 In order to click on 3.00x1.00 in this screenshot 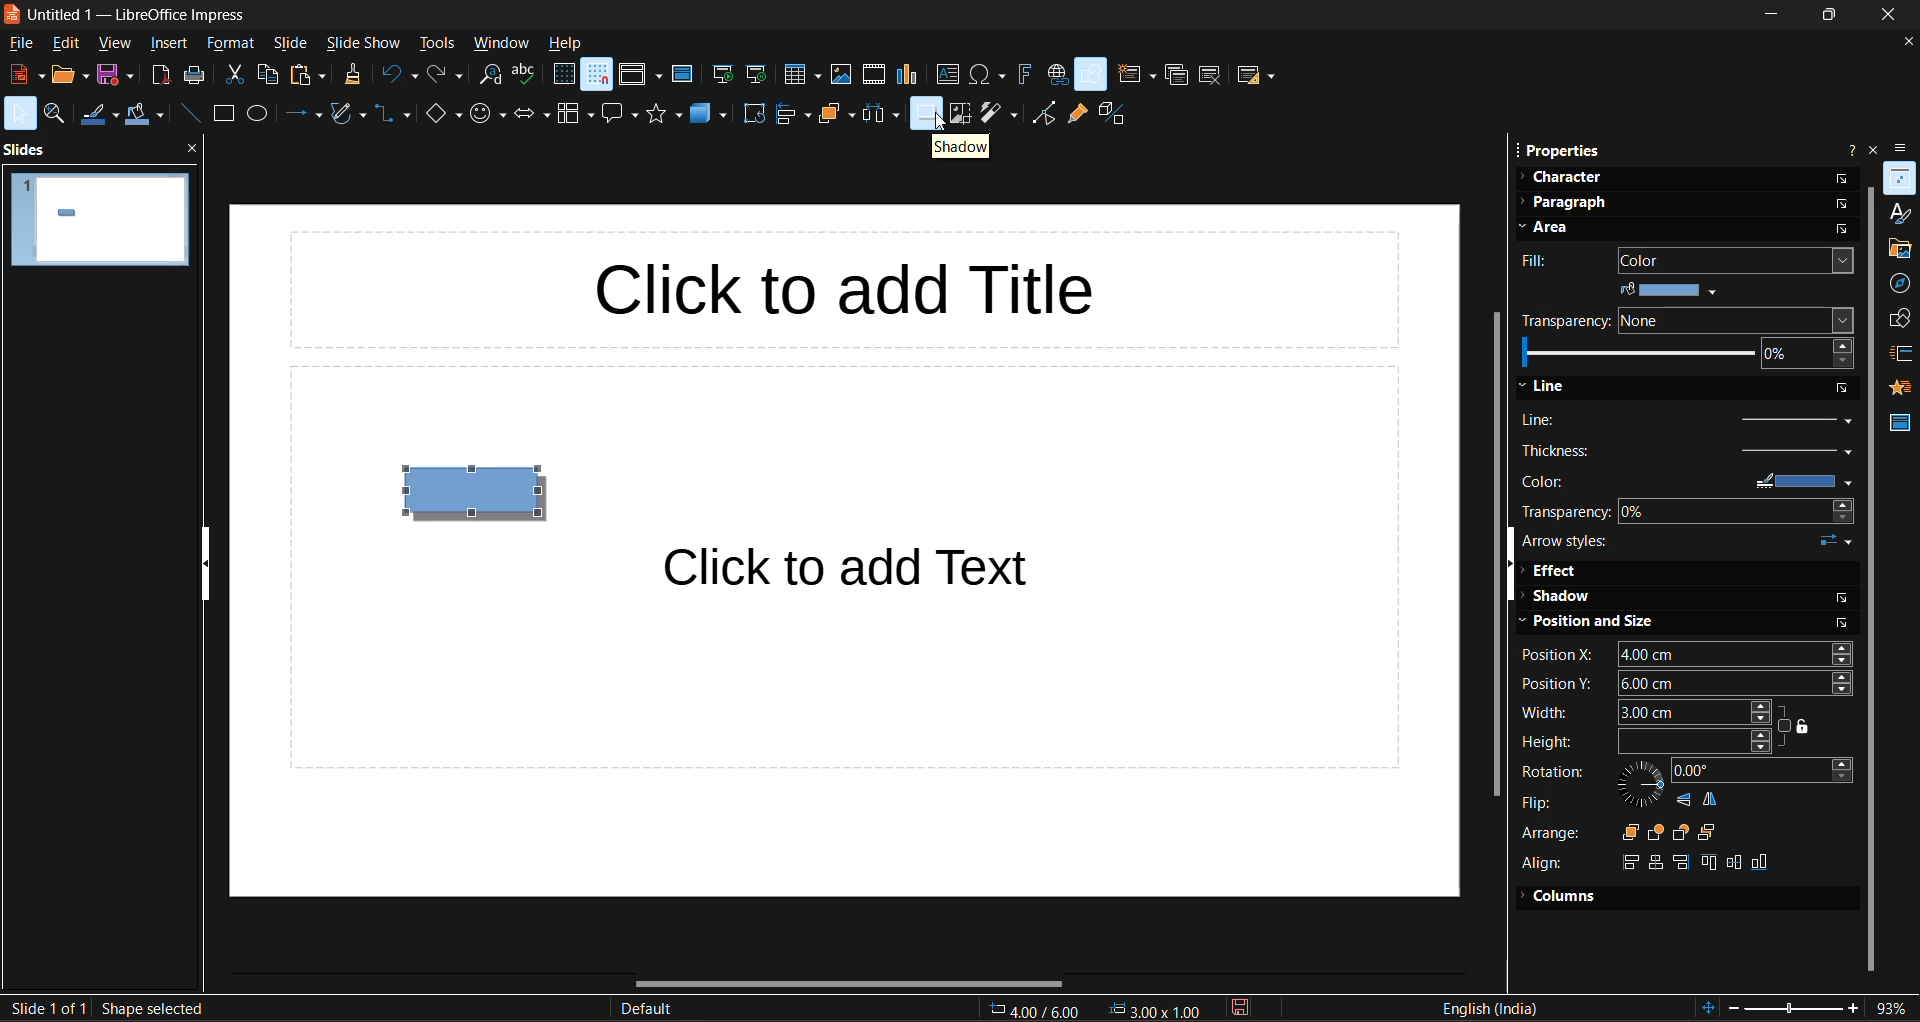, I will do `click(1158, 1008)`.